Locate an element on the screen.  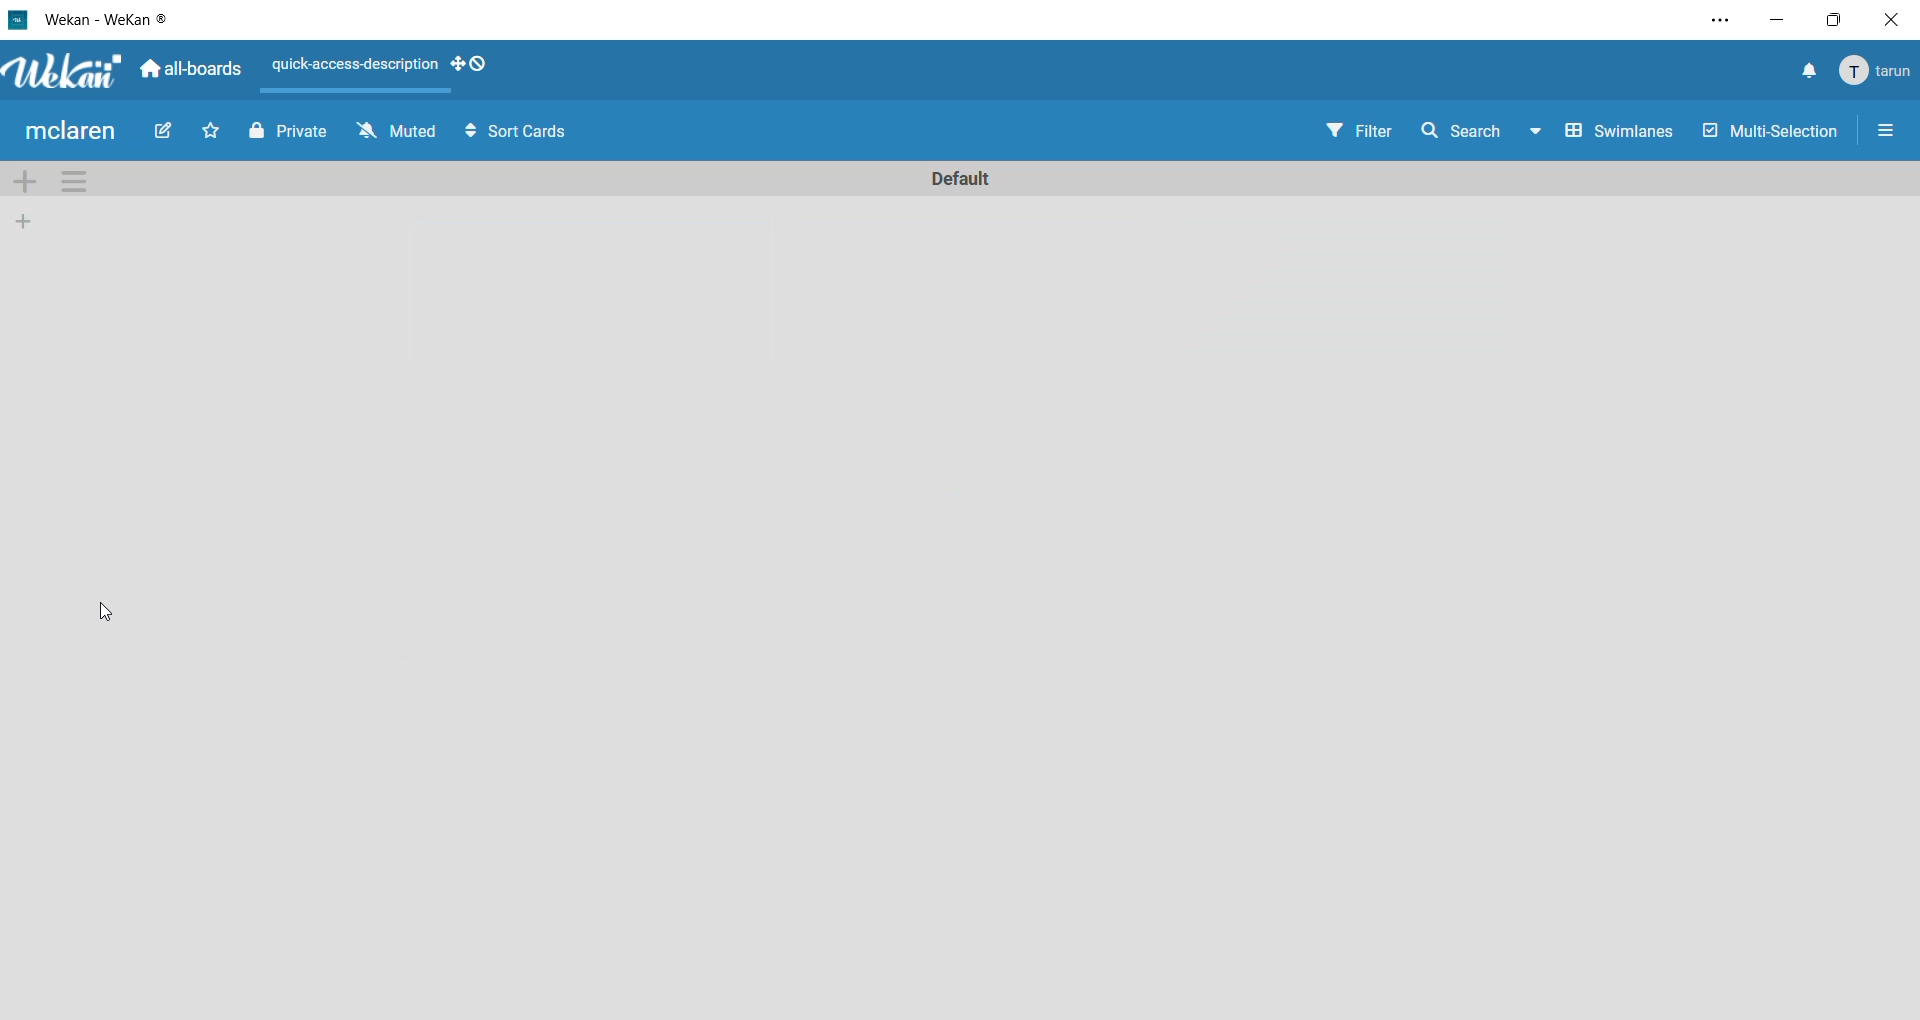
notifications is located at coordinates (1801, 71).